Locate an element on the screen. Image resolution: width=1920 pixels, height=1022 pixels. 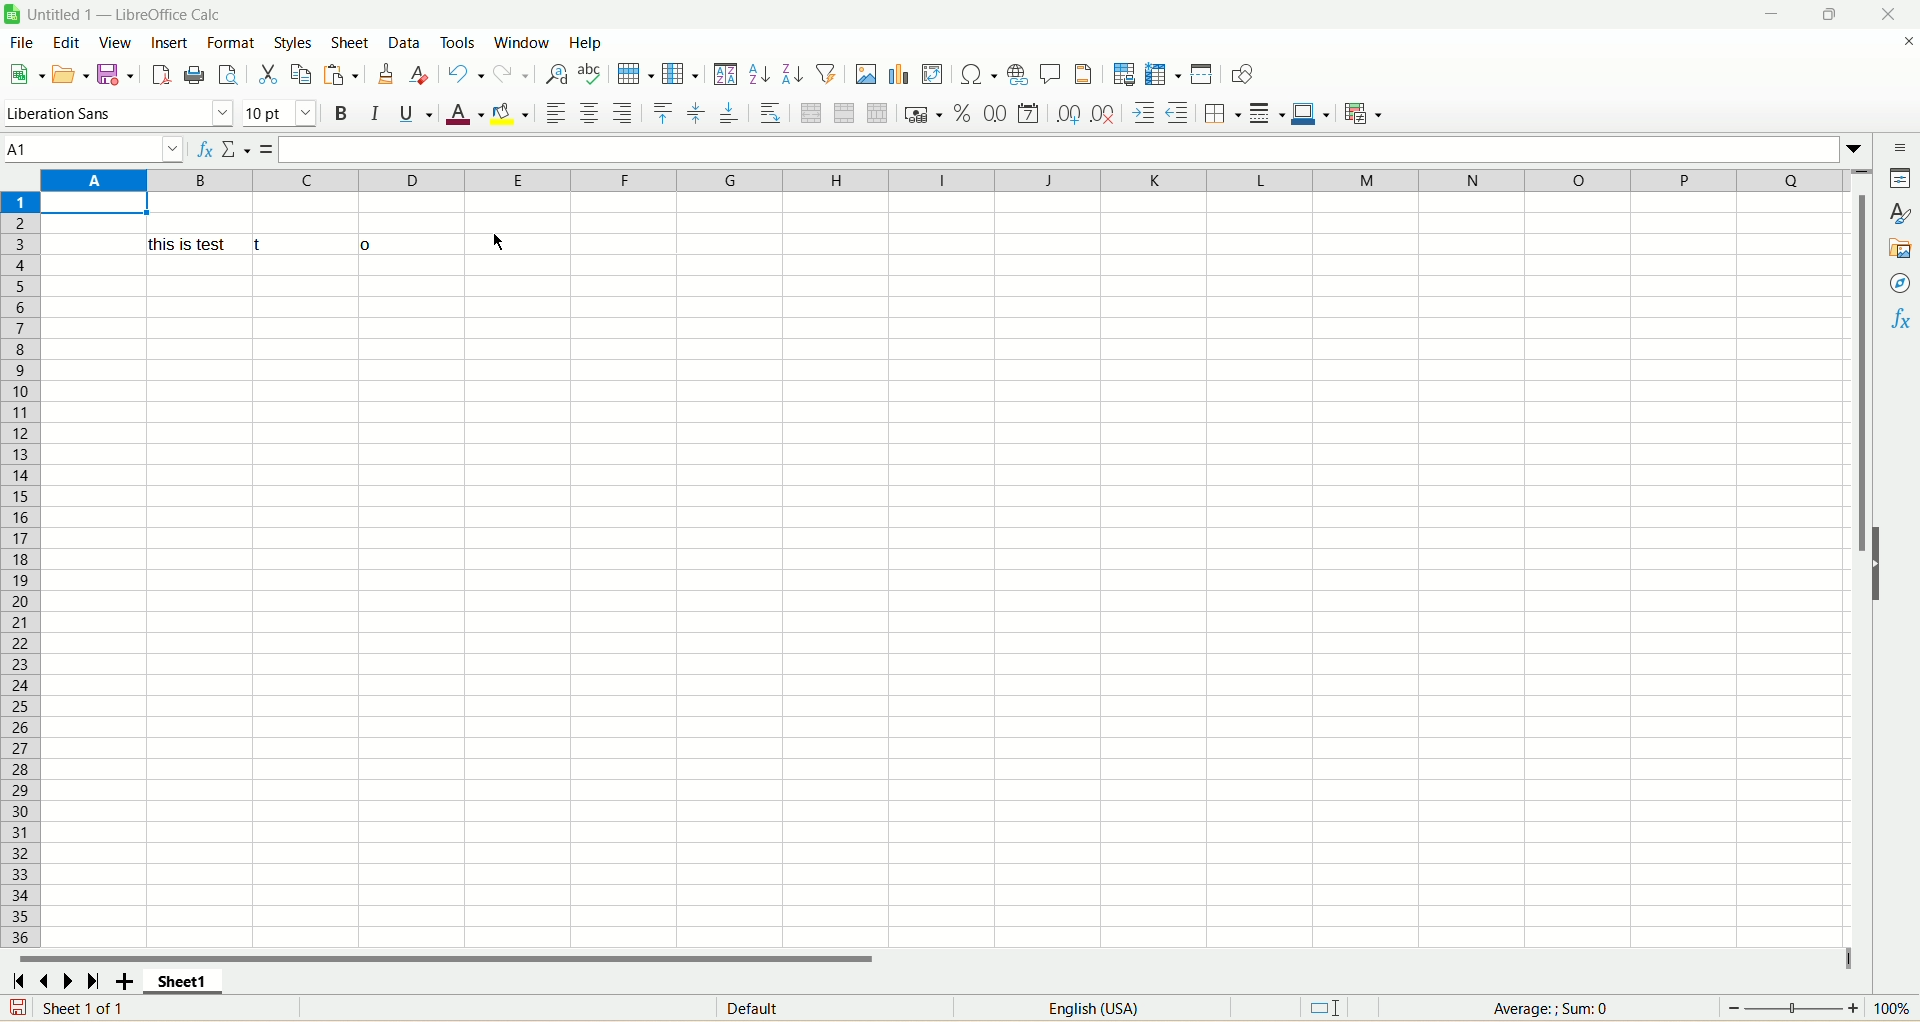
insert is located at coordinates (167, 42).